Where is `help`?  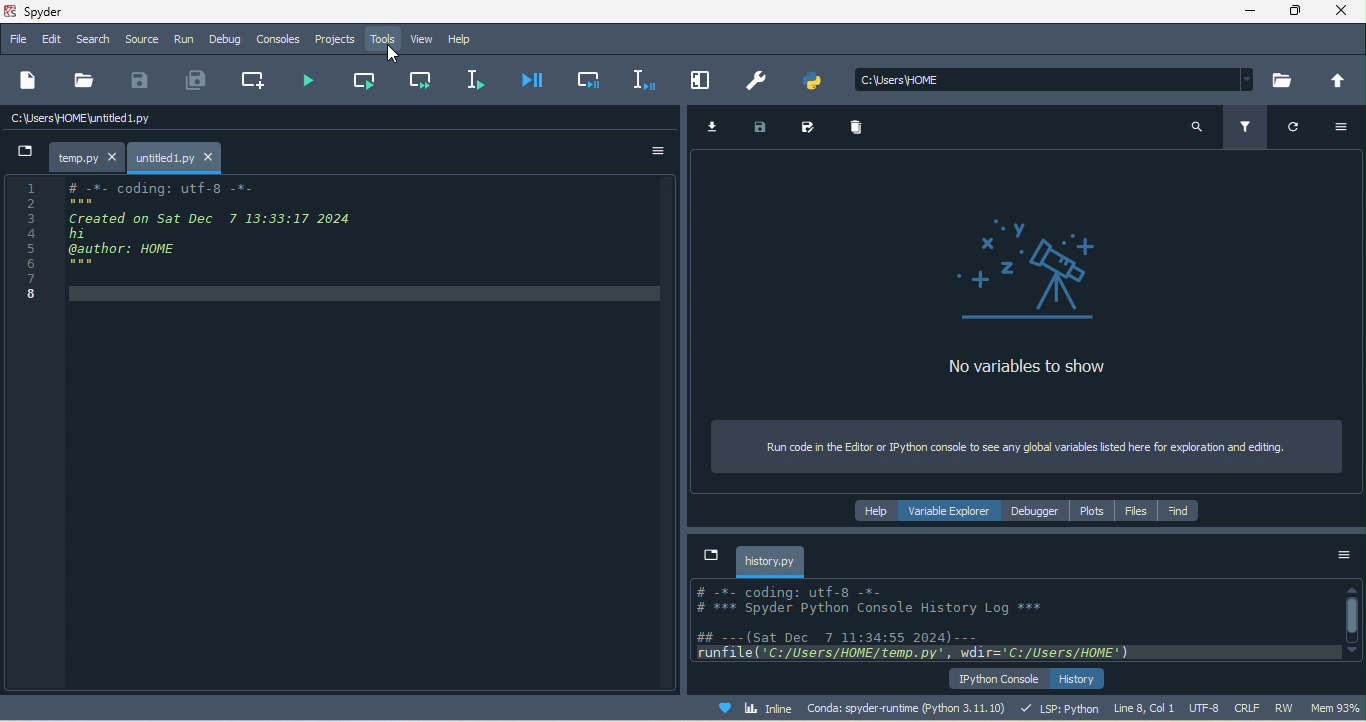 help is located at coordinates (462, 37).